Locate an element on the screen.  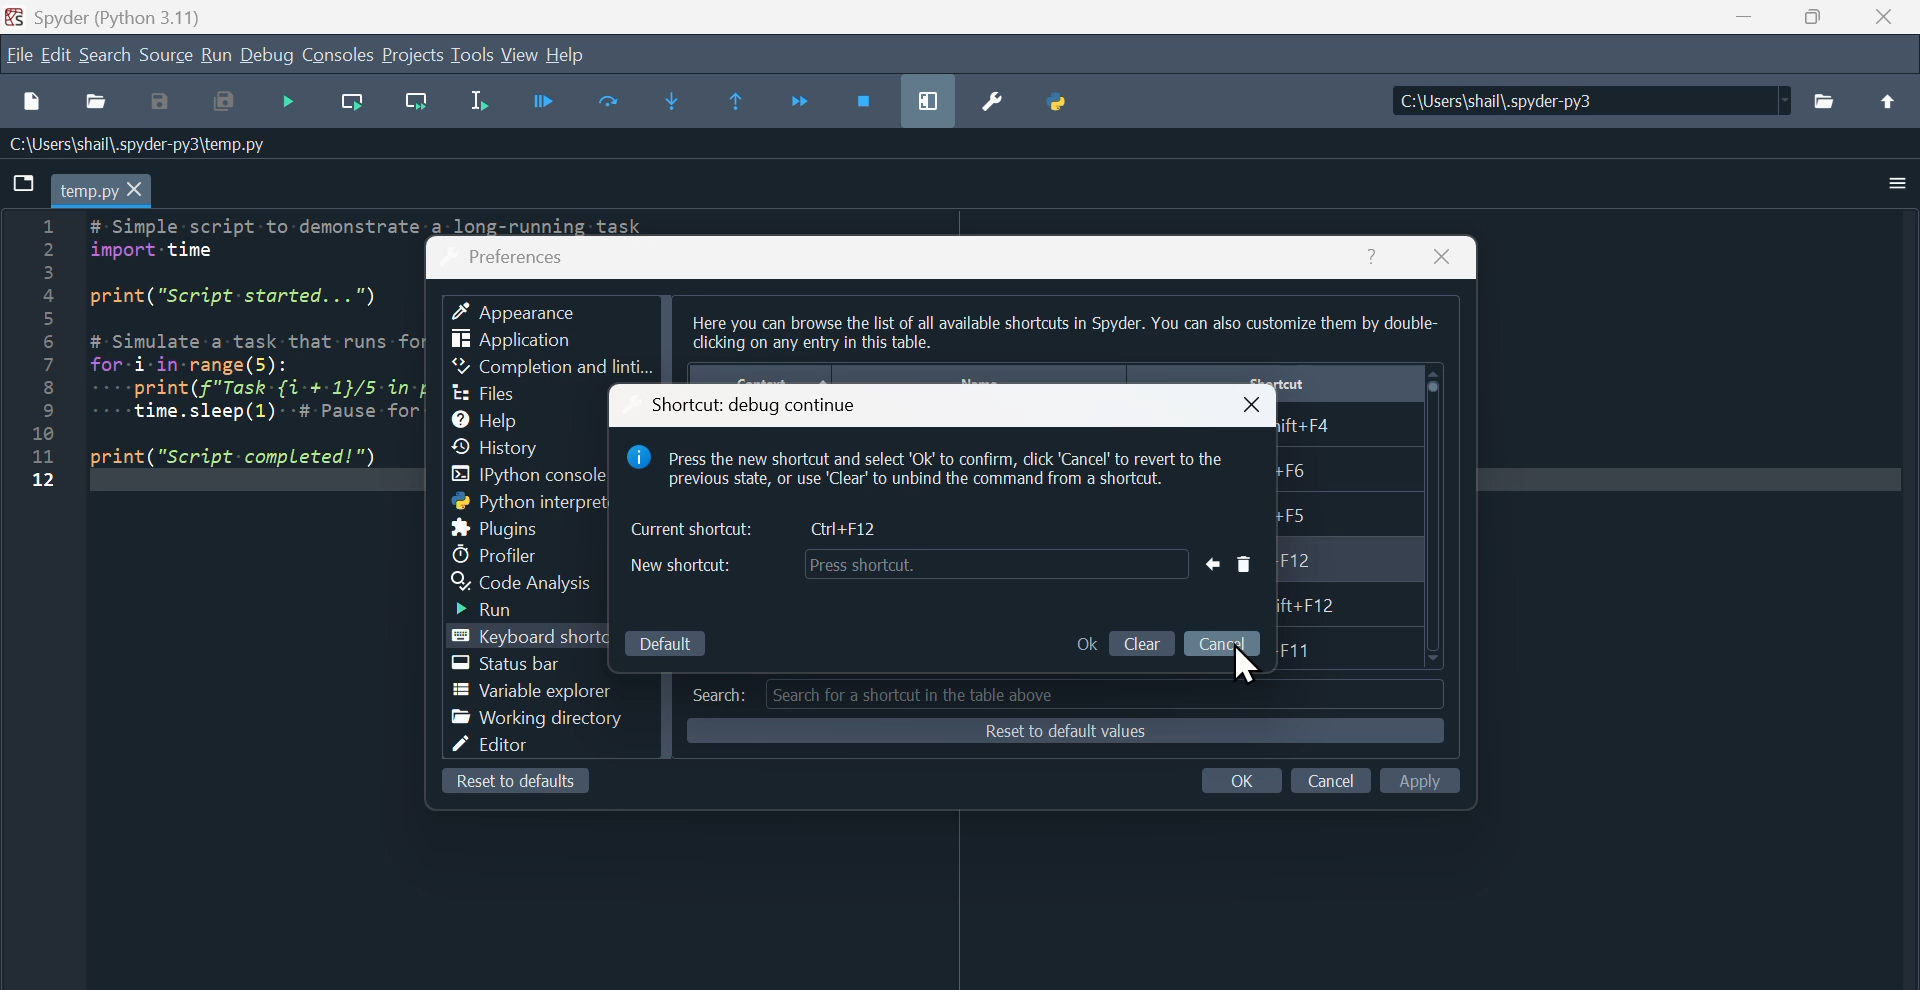
tools is located at coordinates (473, 59).